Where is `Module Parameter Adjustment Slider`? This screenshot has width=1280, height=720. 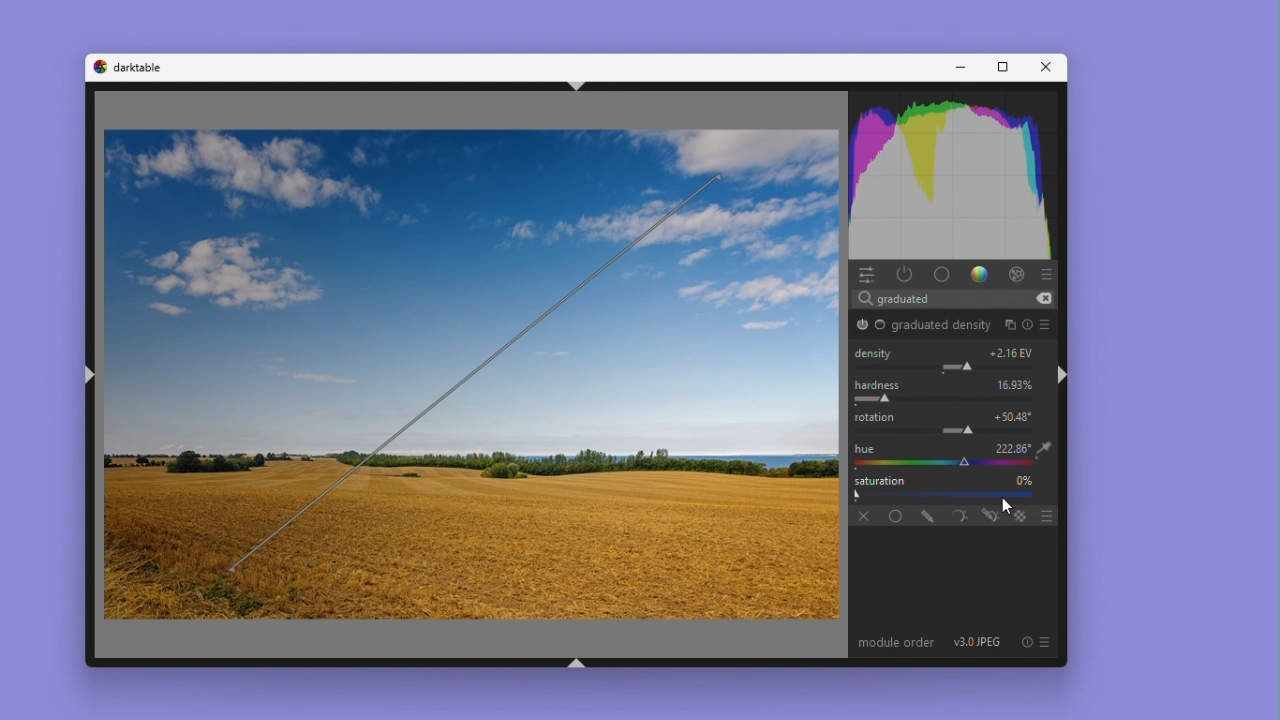 Module Parameter Adjustment Slider is located at coordinates (949, 367).